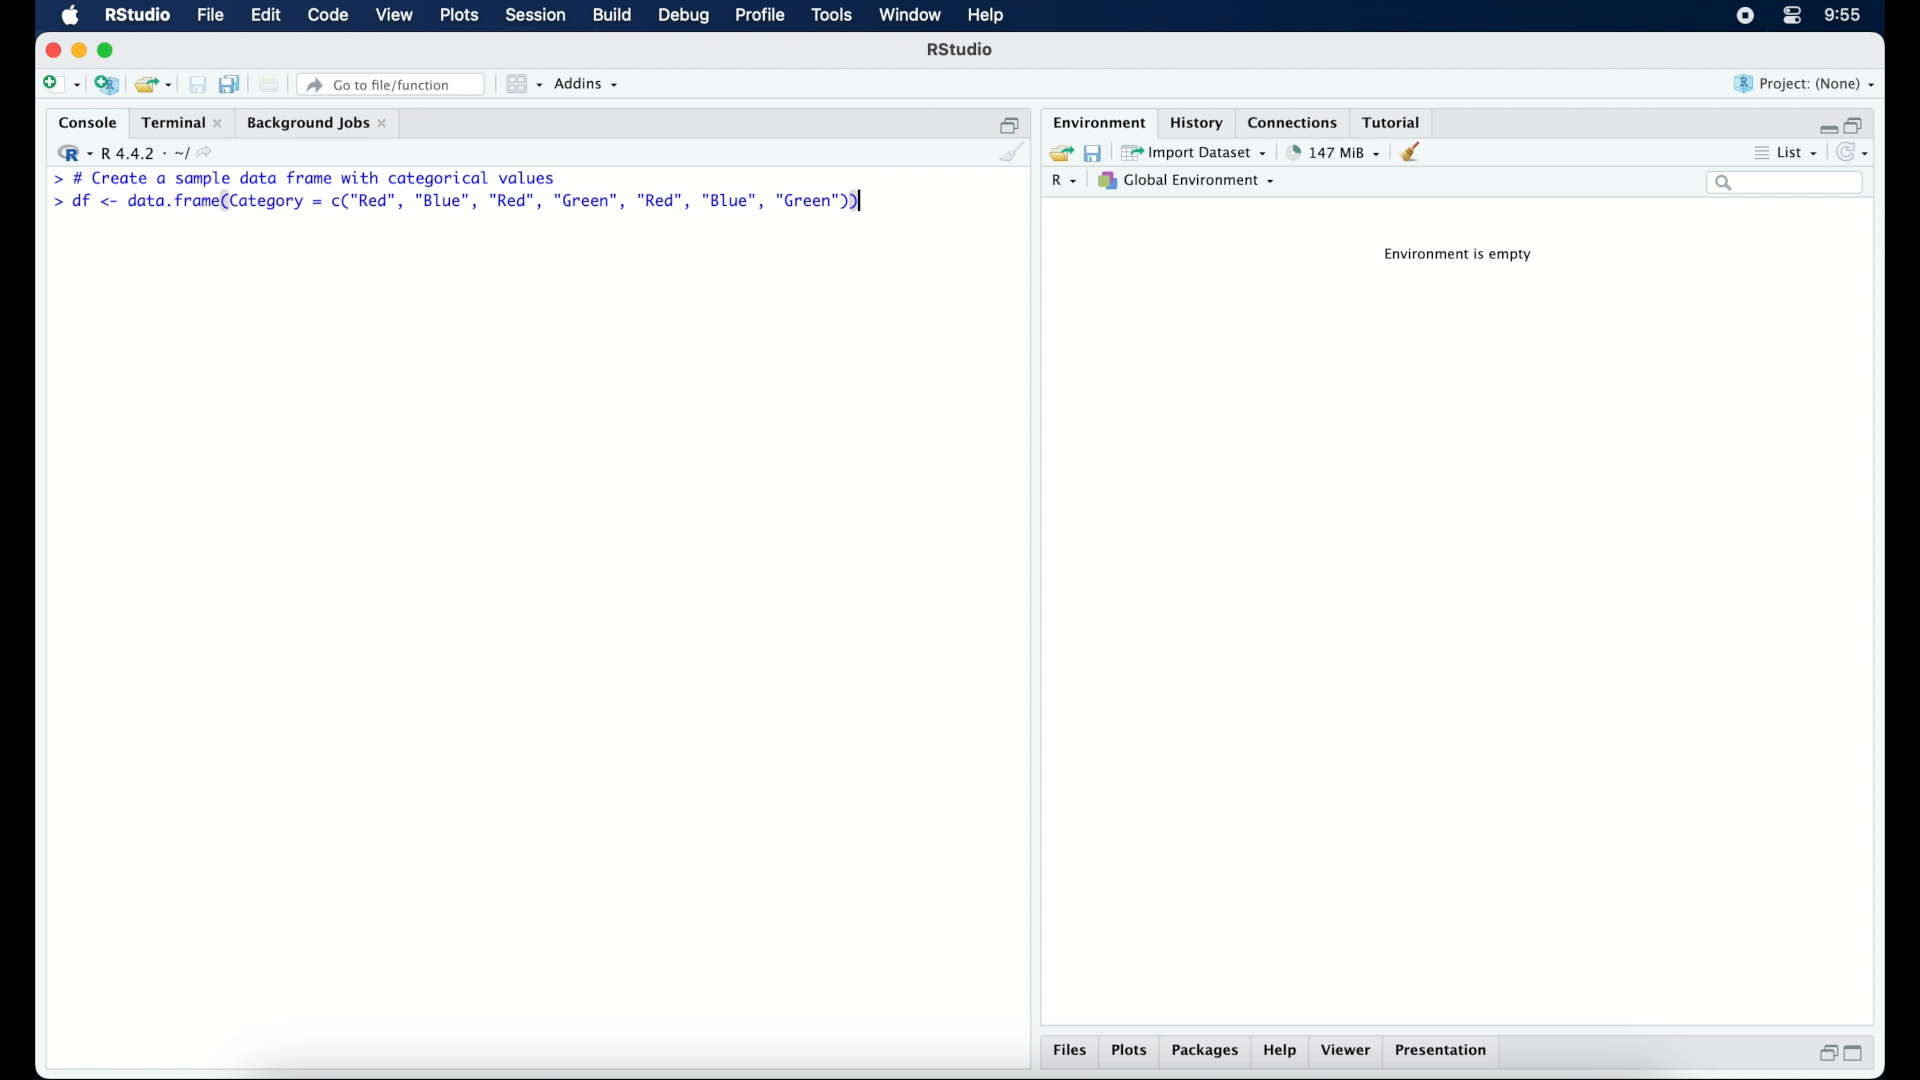 The image size is (1920, 1080). Describe the element at coordinates (1758, 151) in the screenshot. I see `more options` at that location.